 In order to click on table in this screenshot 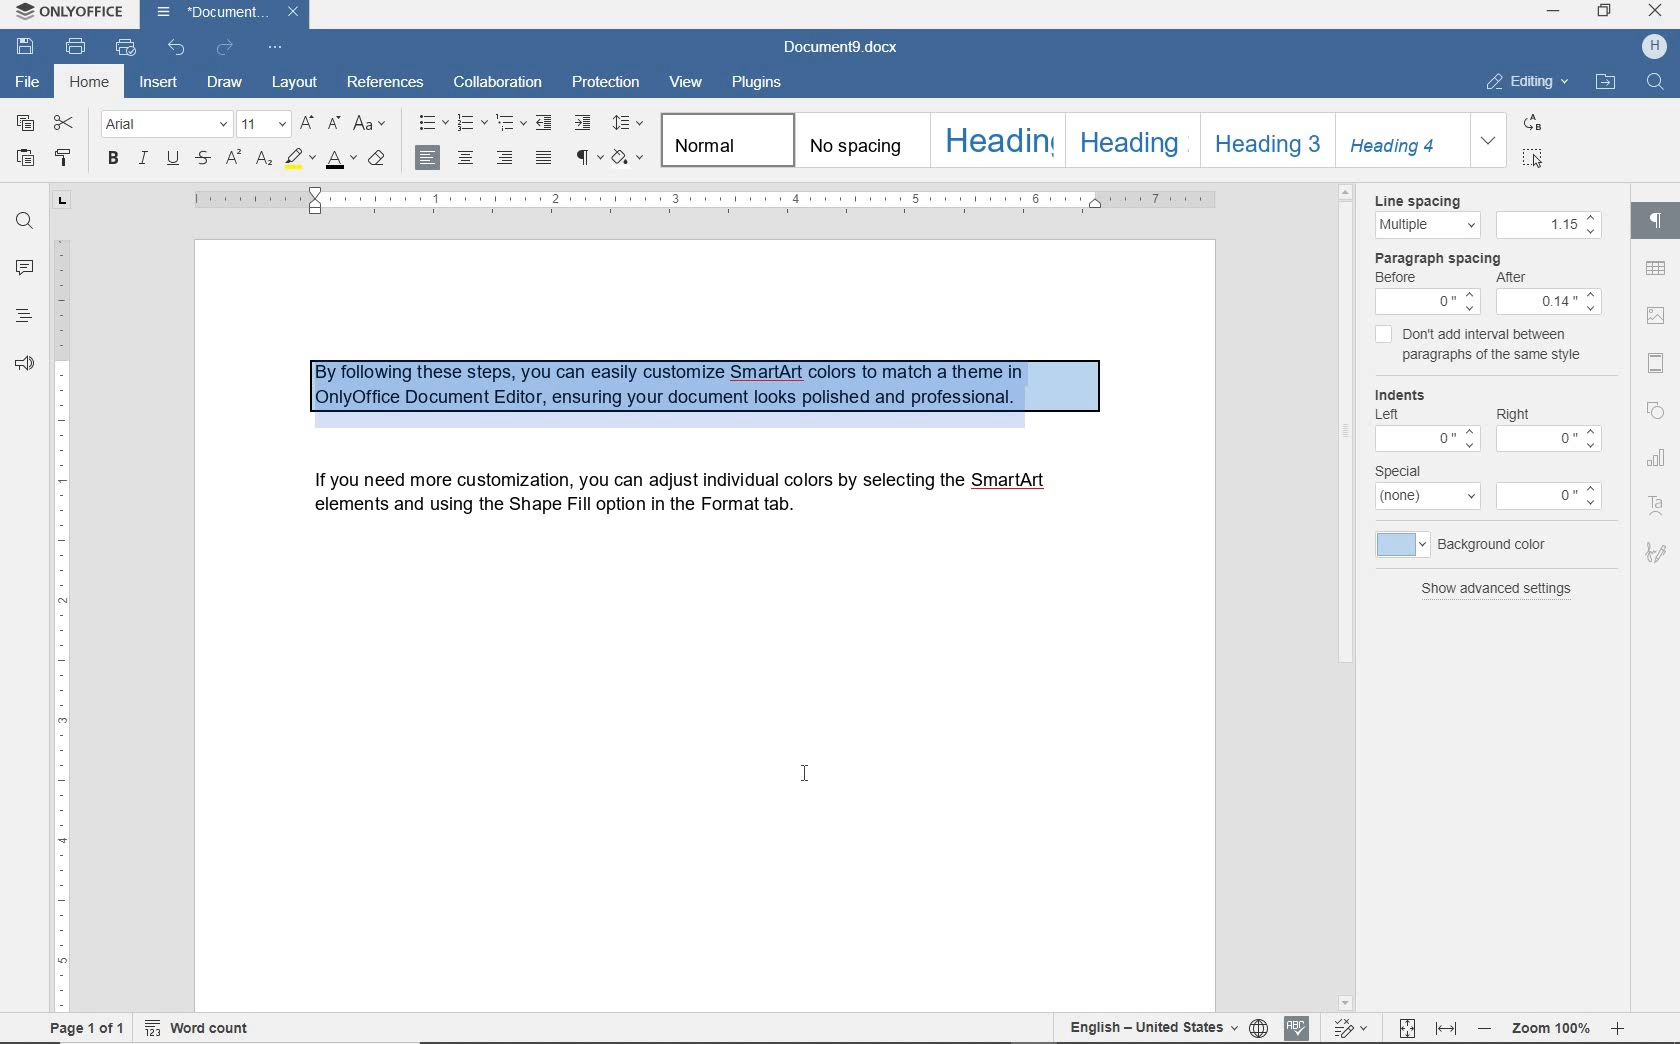, I will do `click(1659, 270)`.